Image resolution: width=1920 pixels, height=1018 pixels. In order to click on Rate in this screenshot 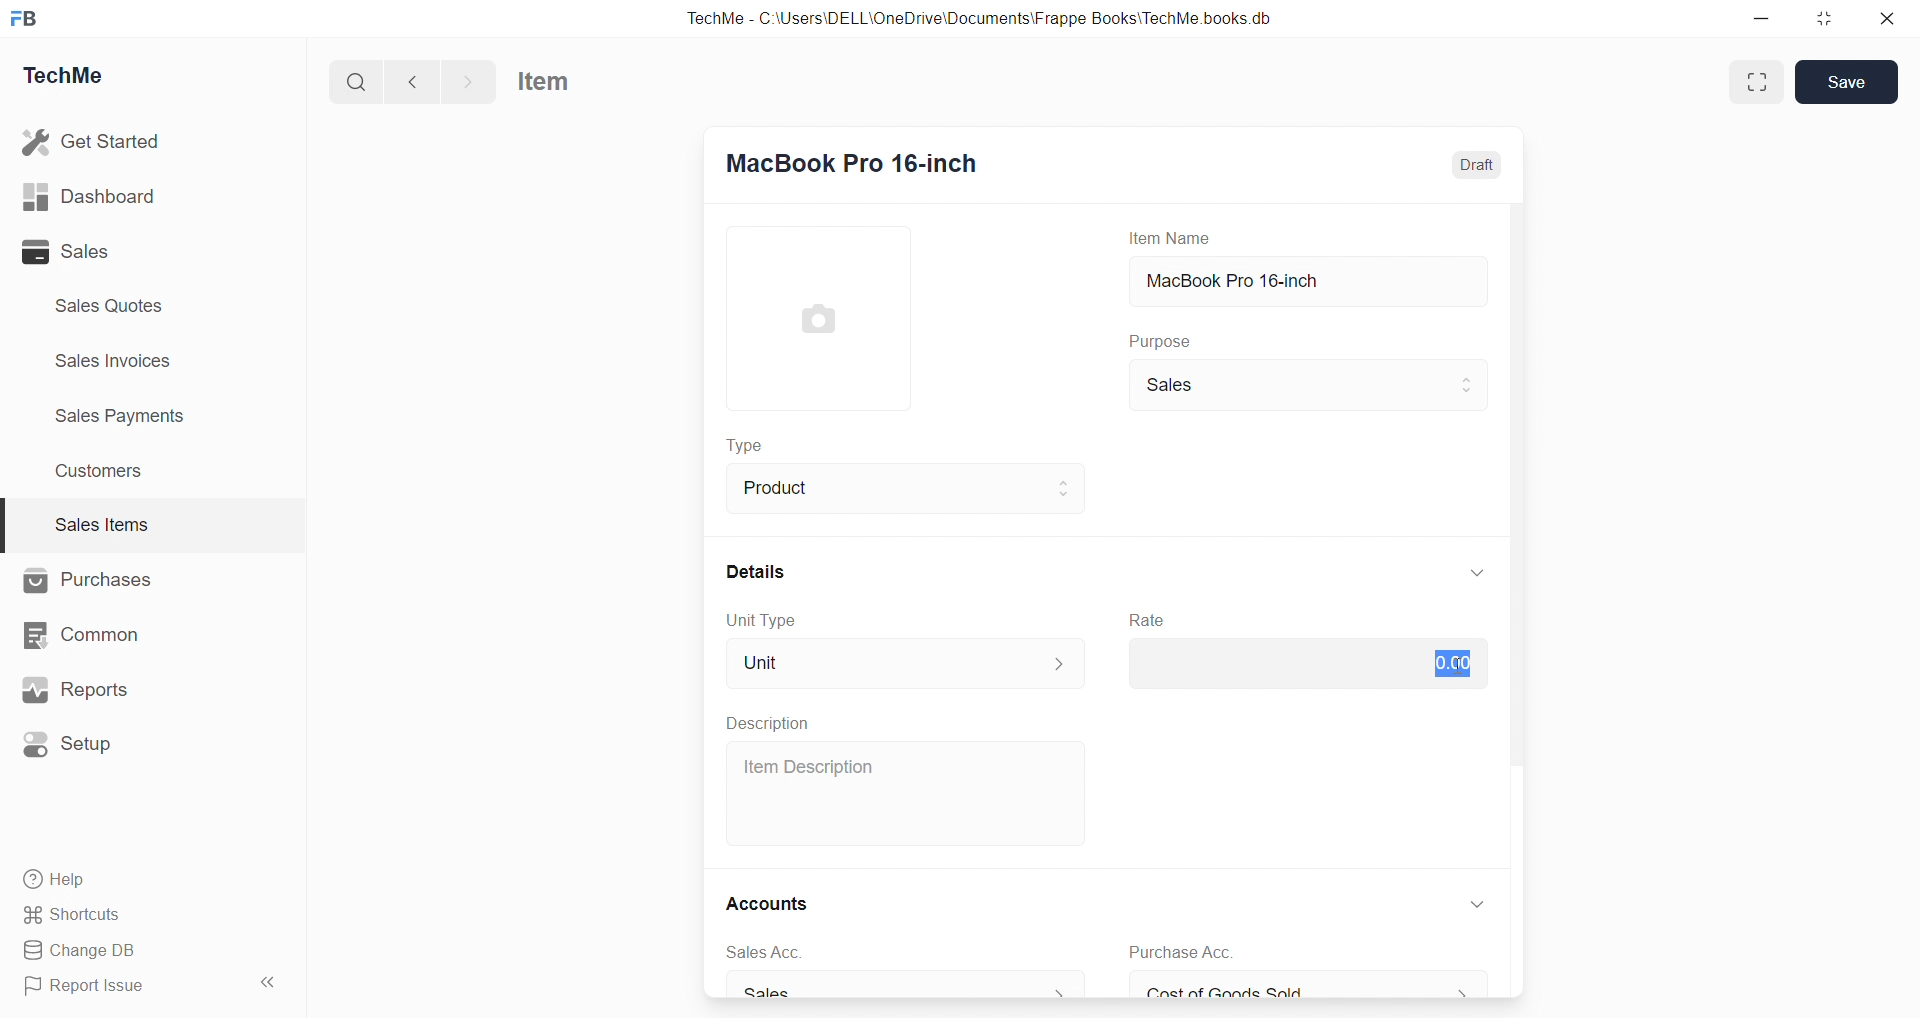, I will do `click(1146, 620)`.